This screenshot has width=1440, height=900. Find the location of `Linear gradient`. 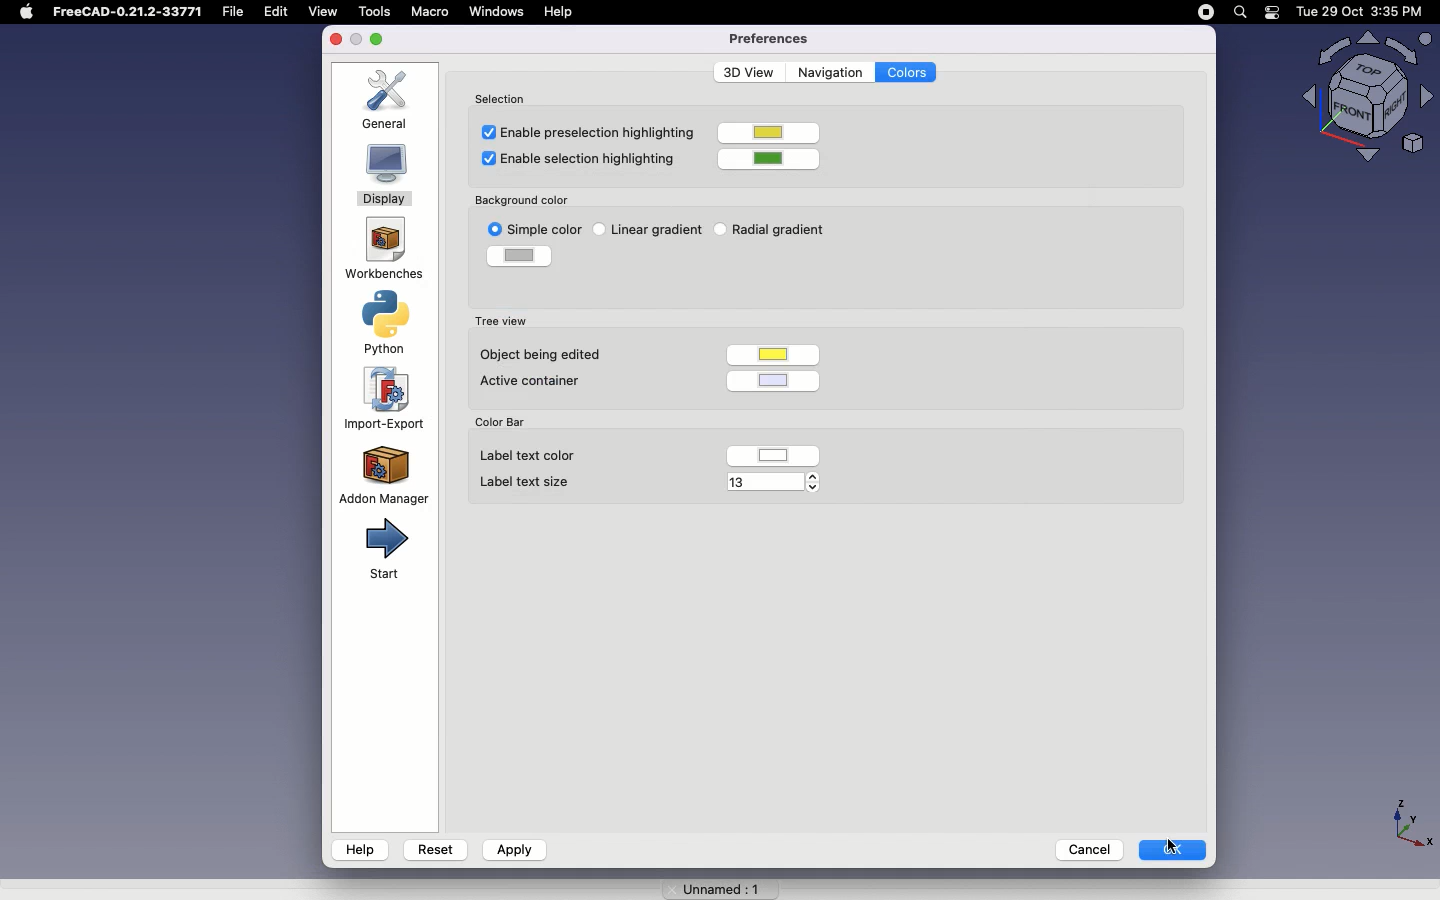

Linear gradient is located at coordinates (662, 228).